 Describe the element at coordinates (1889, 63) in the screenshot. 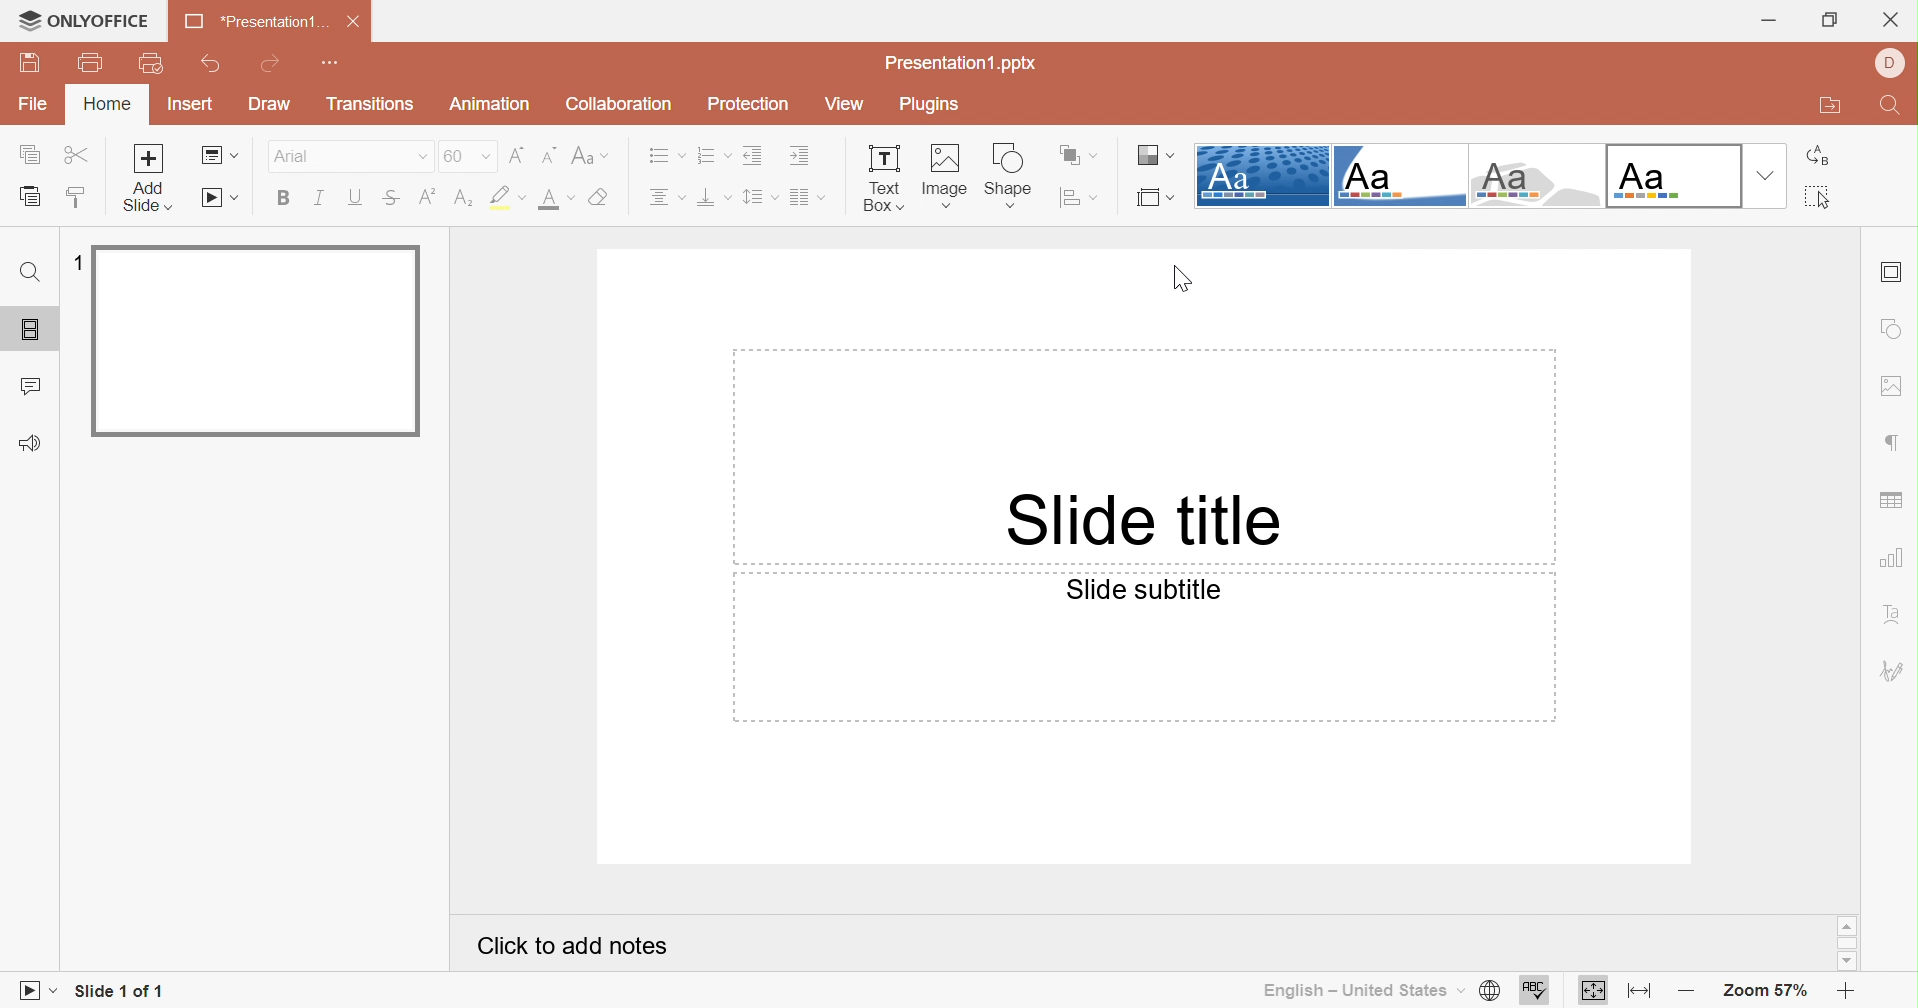

I see `DELL` at that location.